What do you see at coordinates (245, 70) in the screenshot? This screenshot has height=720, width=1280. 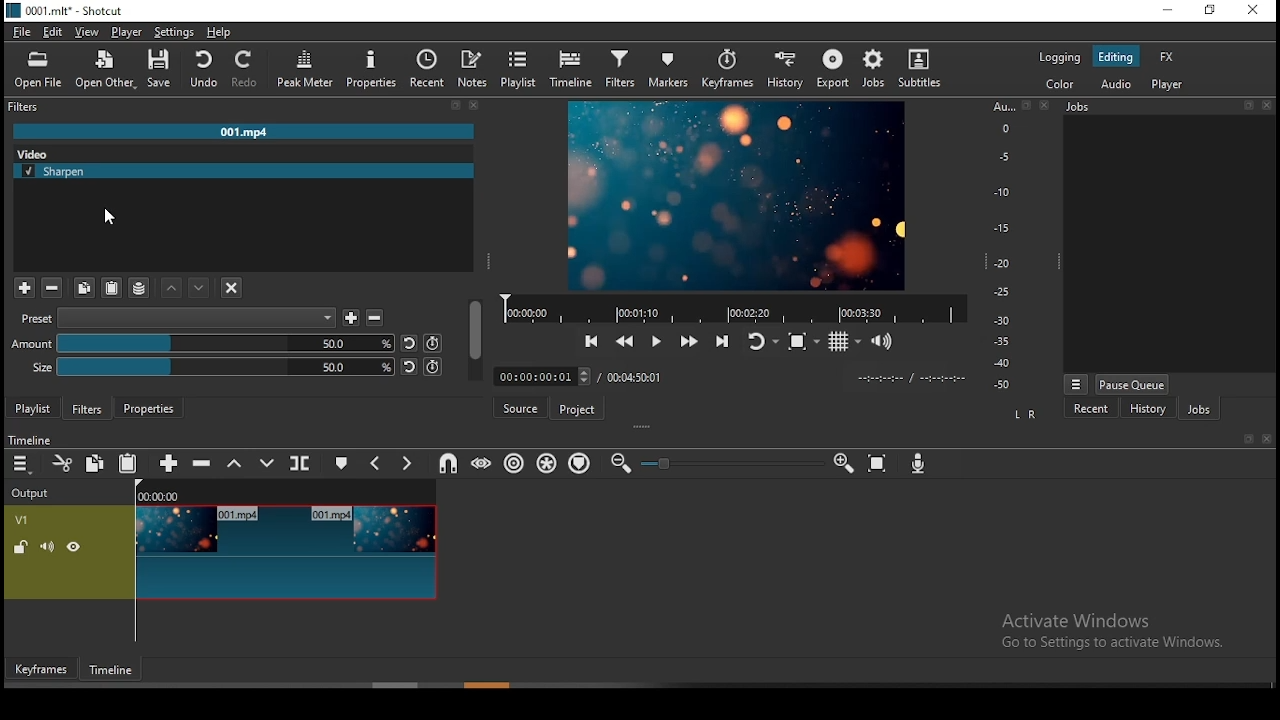 I see `redo` at bounding box center [245, 70].